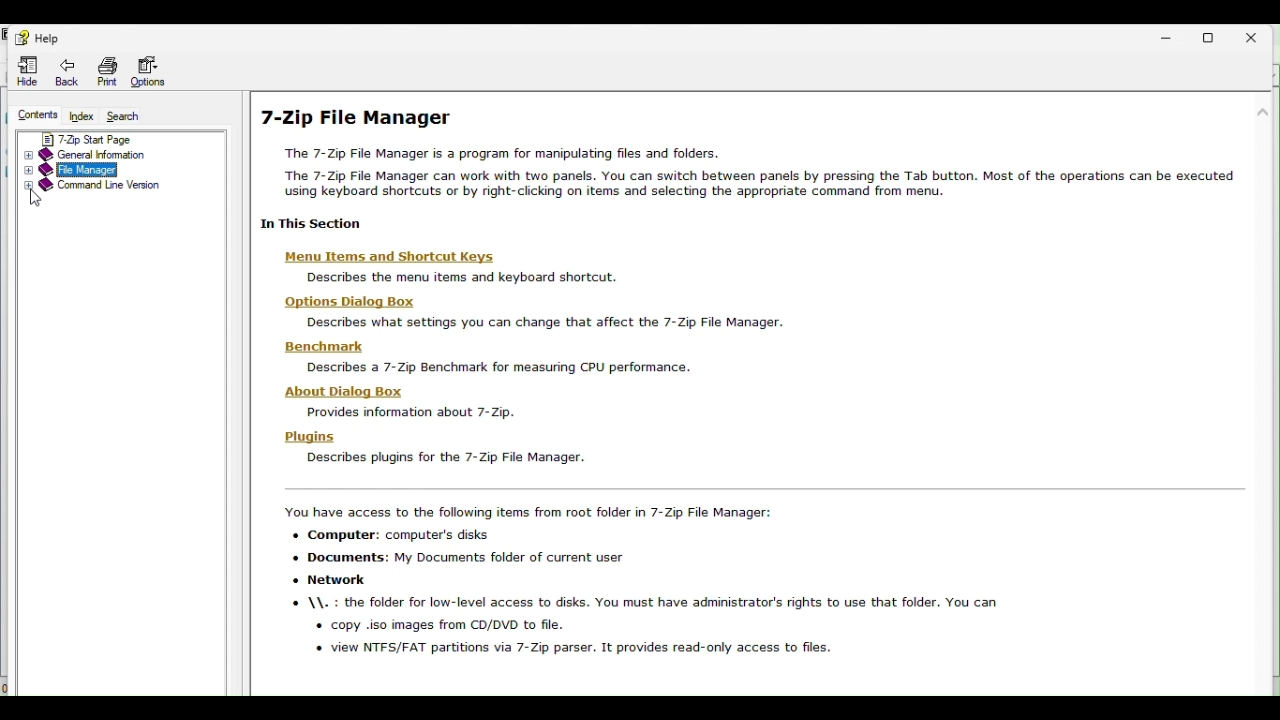  What do you see at coordinates (99, 139) in the screenshot?
I see `7 zip start page` at bounding box center [99, 139].